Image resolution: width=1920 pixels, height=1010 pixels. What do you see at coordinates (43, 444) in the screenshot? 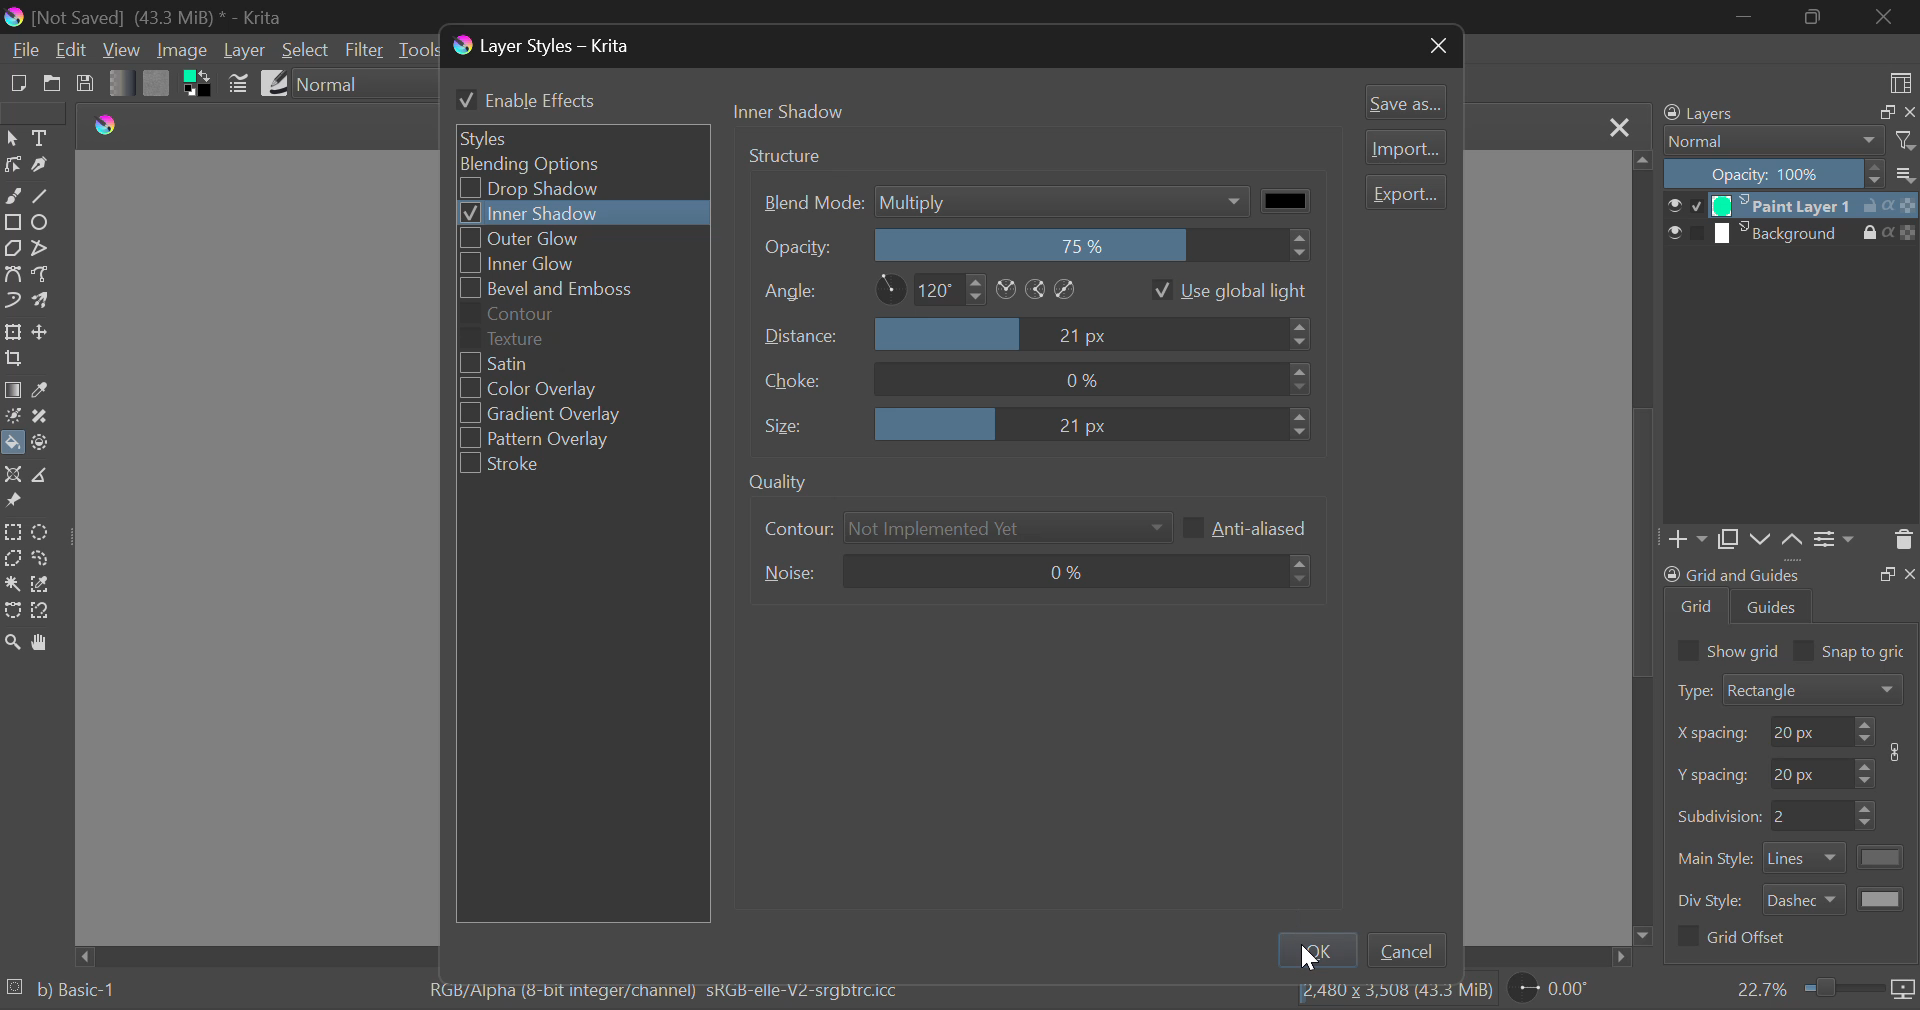
I see `Enclose and Fill` at bounding box center [43, 444].